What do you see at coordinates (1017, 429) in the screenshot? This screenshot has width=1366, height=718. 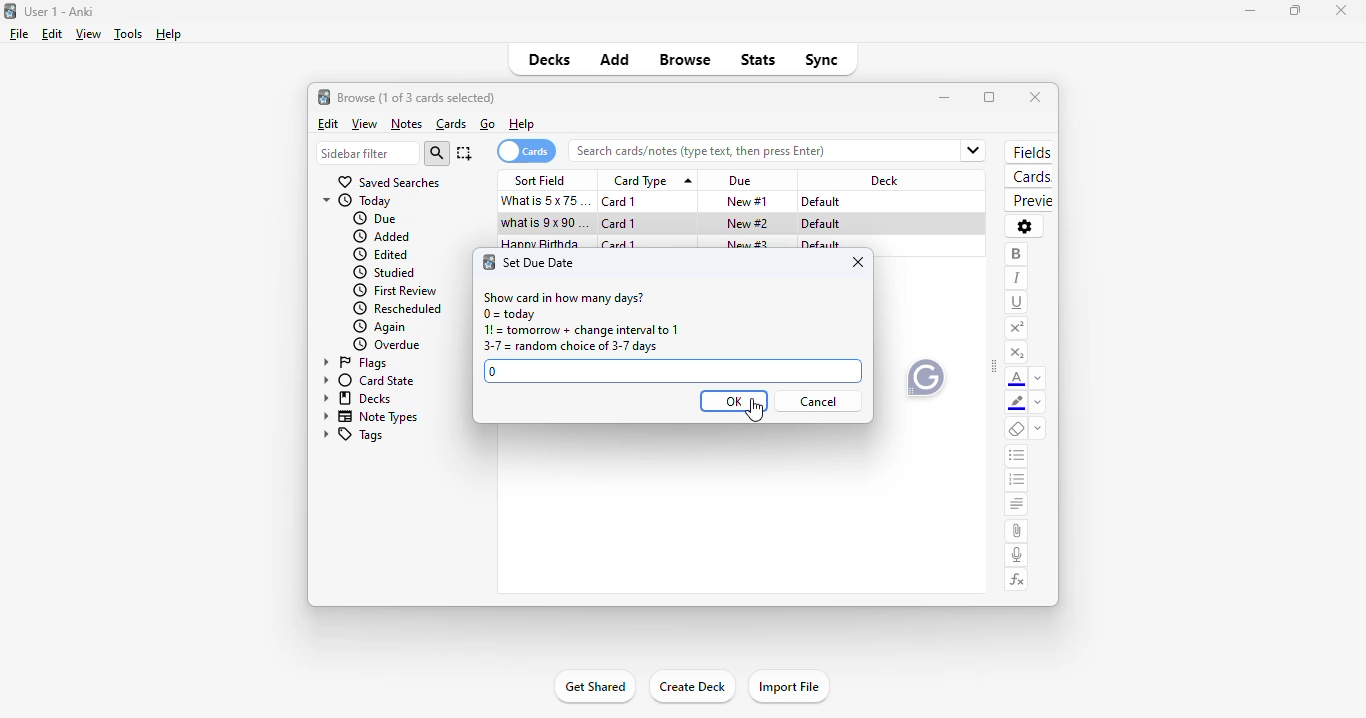 I see `remove formatting` at bounding box center [1017, 429].